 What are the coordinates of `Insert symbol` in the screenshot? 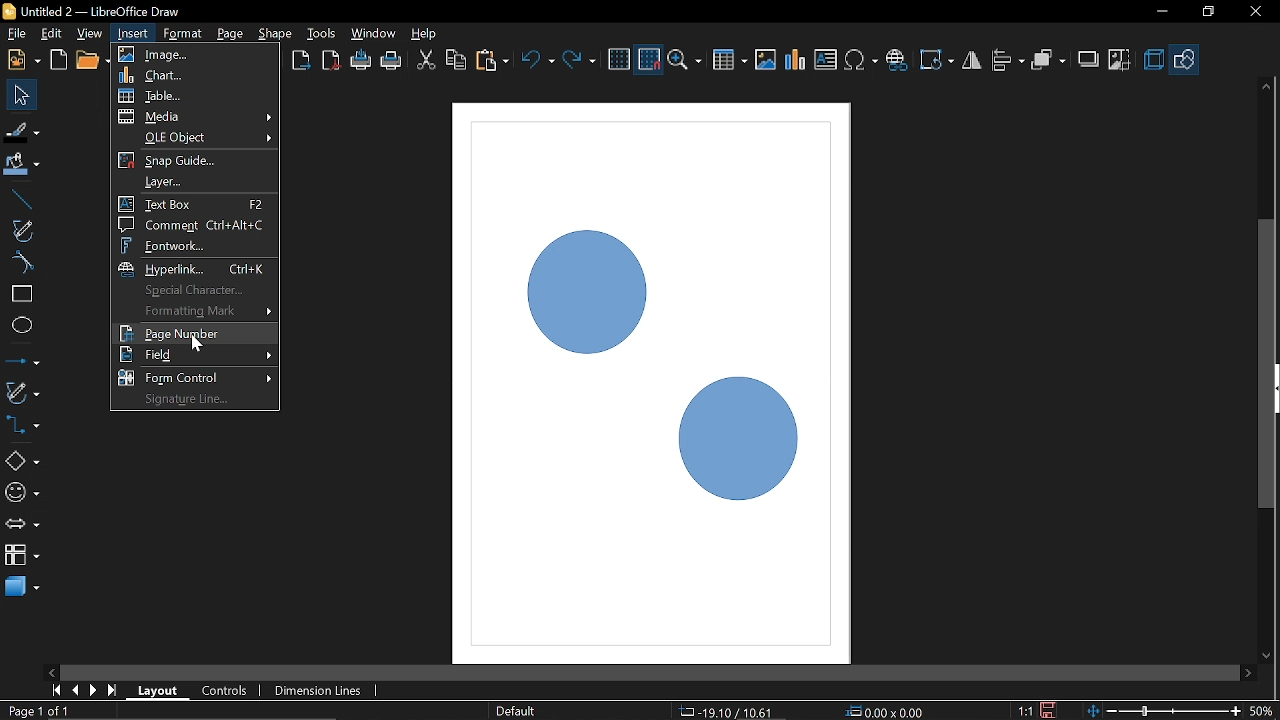 It's located at (863, 60).